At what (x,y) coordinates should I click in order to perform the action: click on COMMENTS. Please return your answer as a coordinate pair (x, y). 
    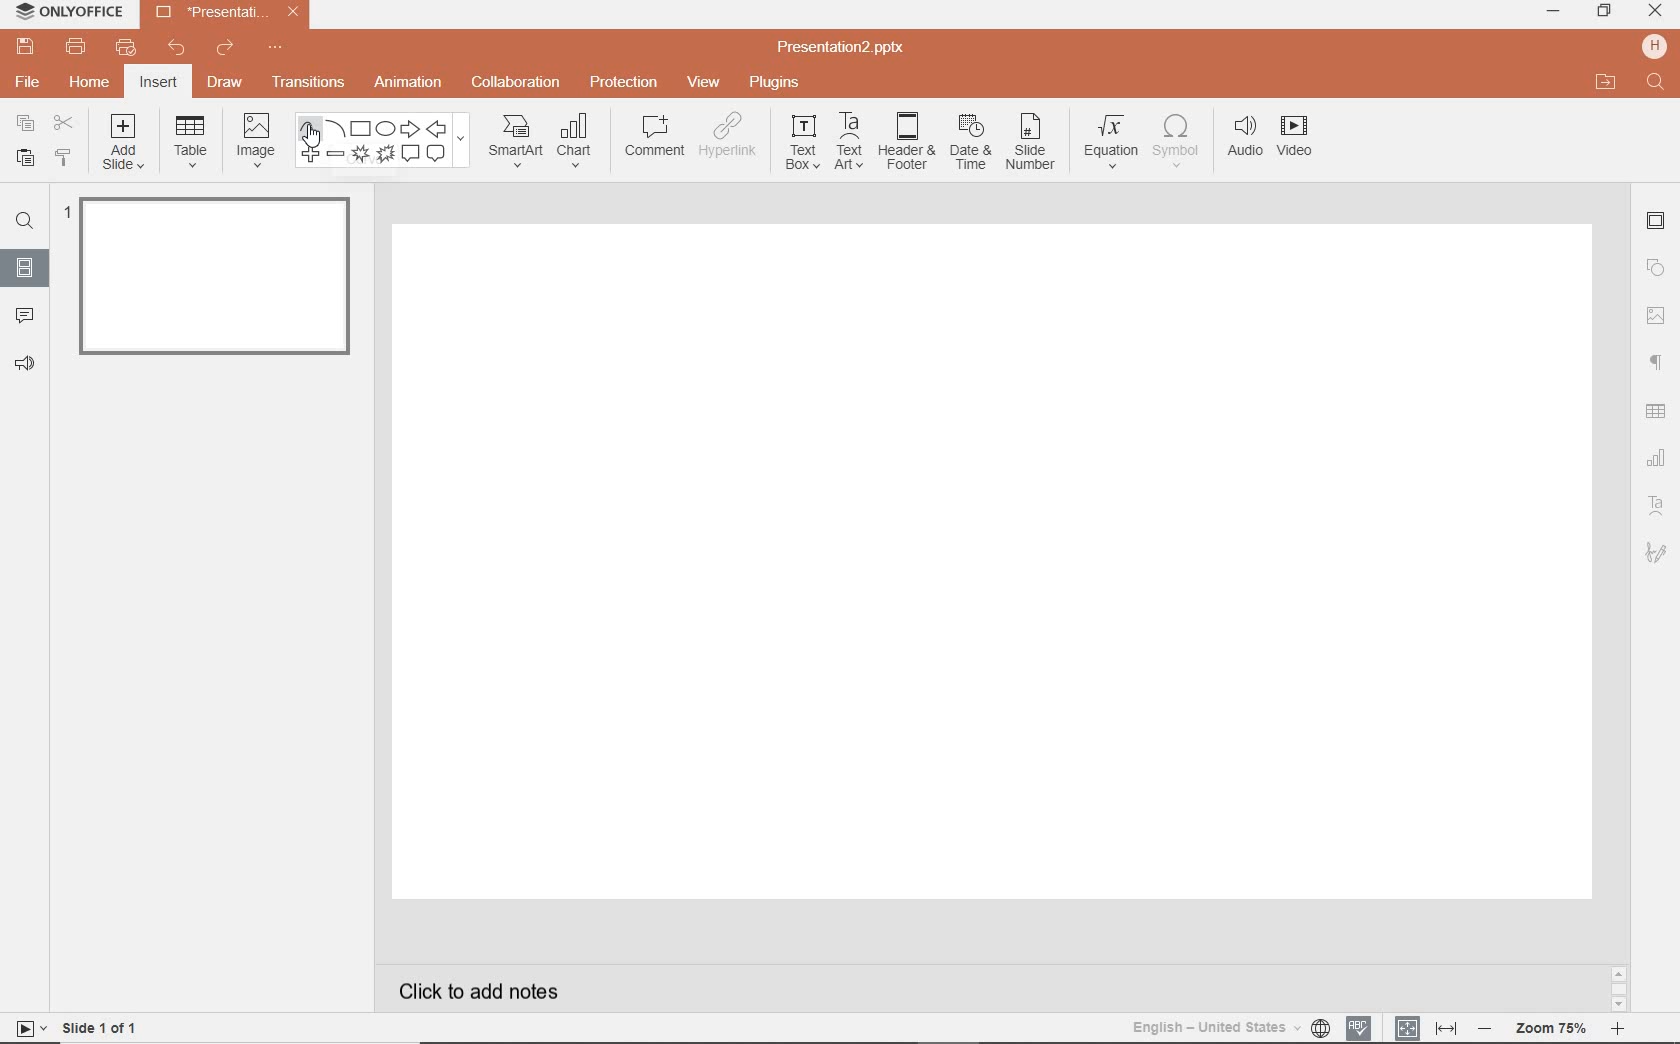
    Looking at the image, I should click on (22, 314).